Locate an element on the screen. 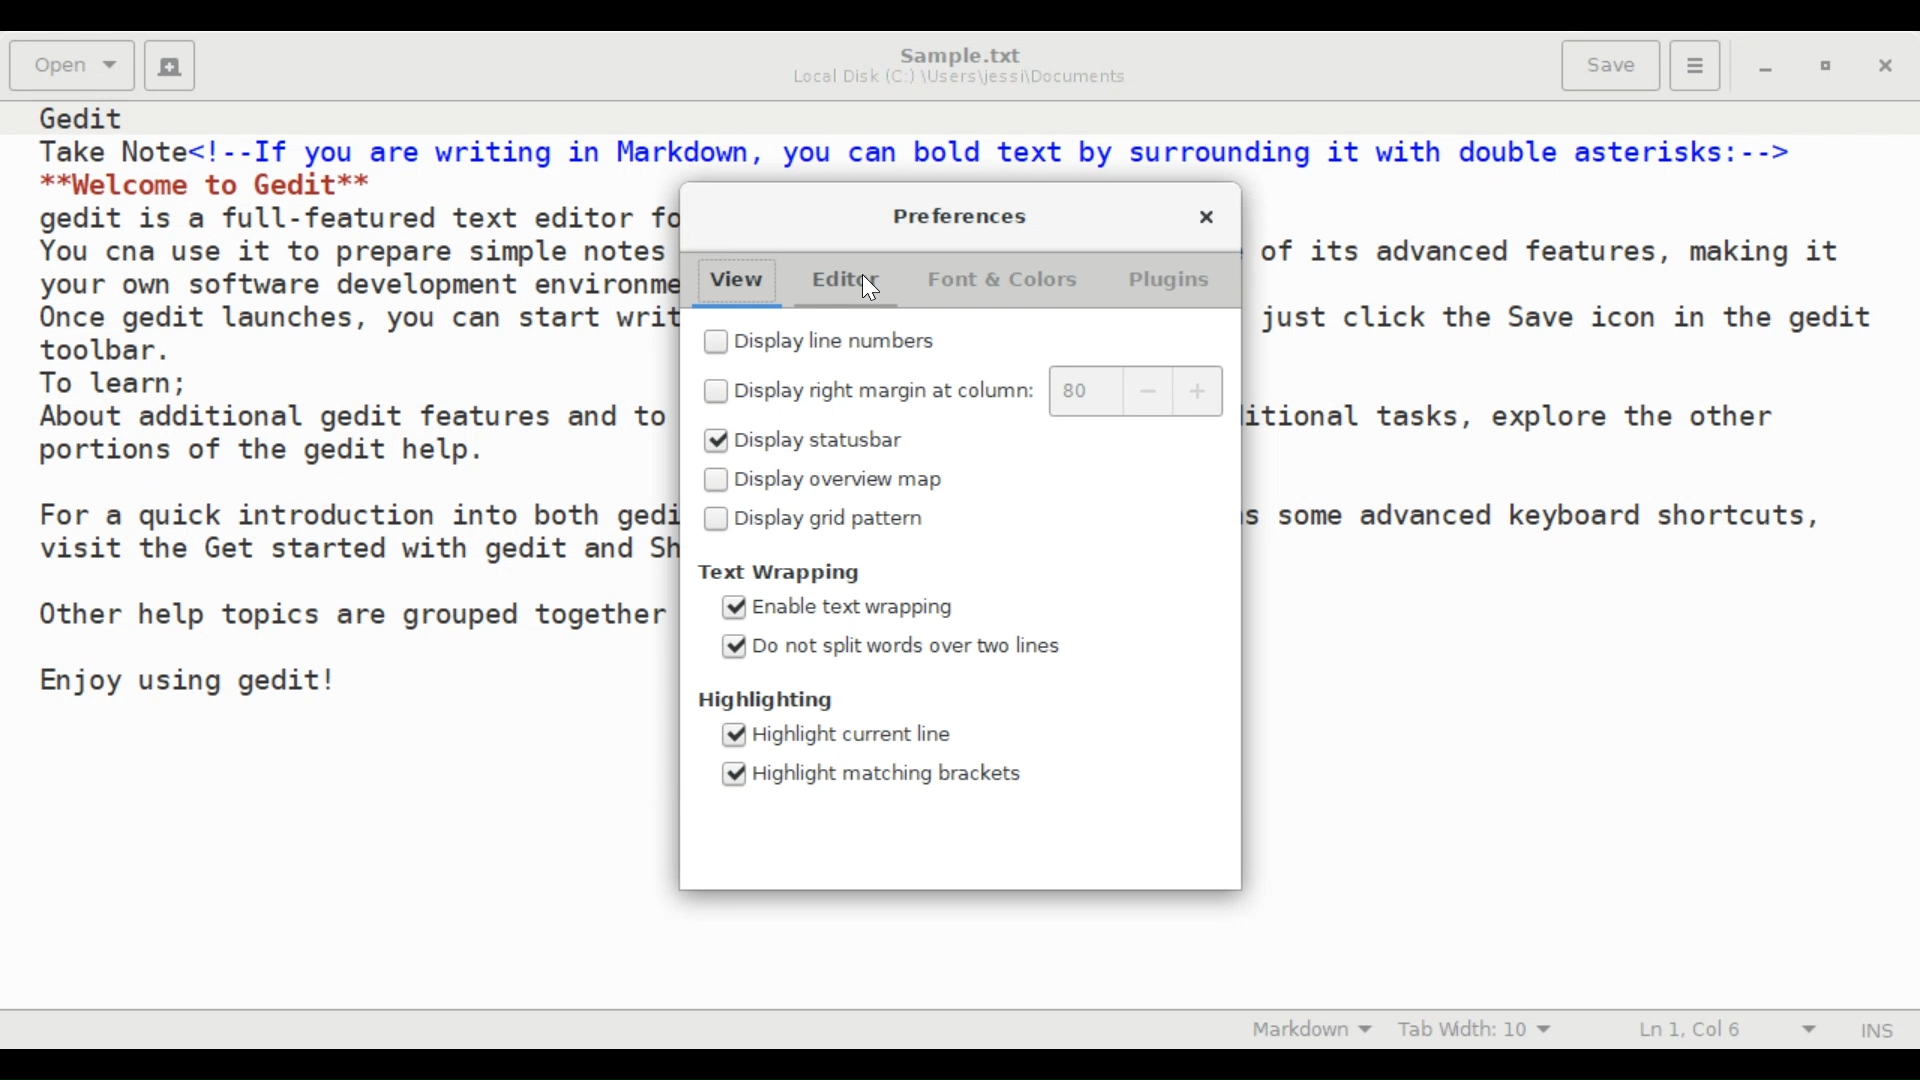  (un)select Highlight current line is located at coordinates (841, 732).